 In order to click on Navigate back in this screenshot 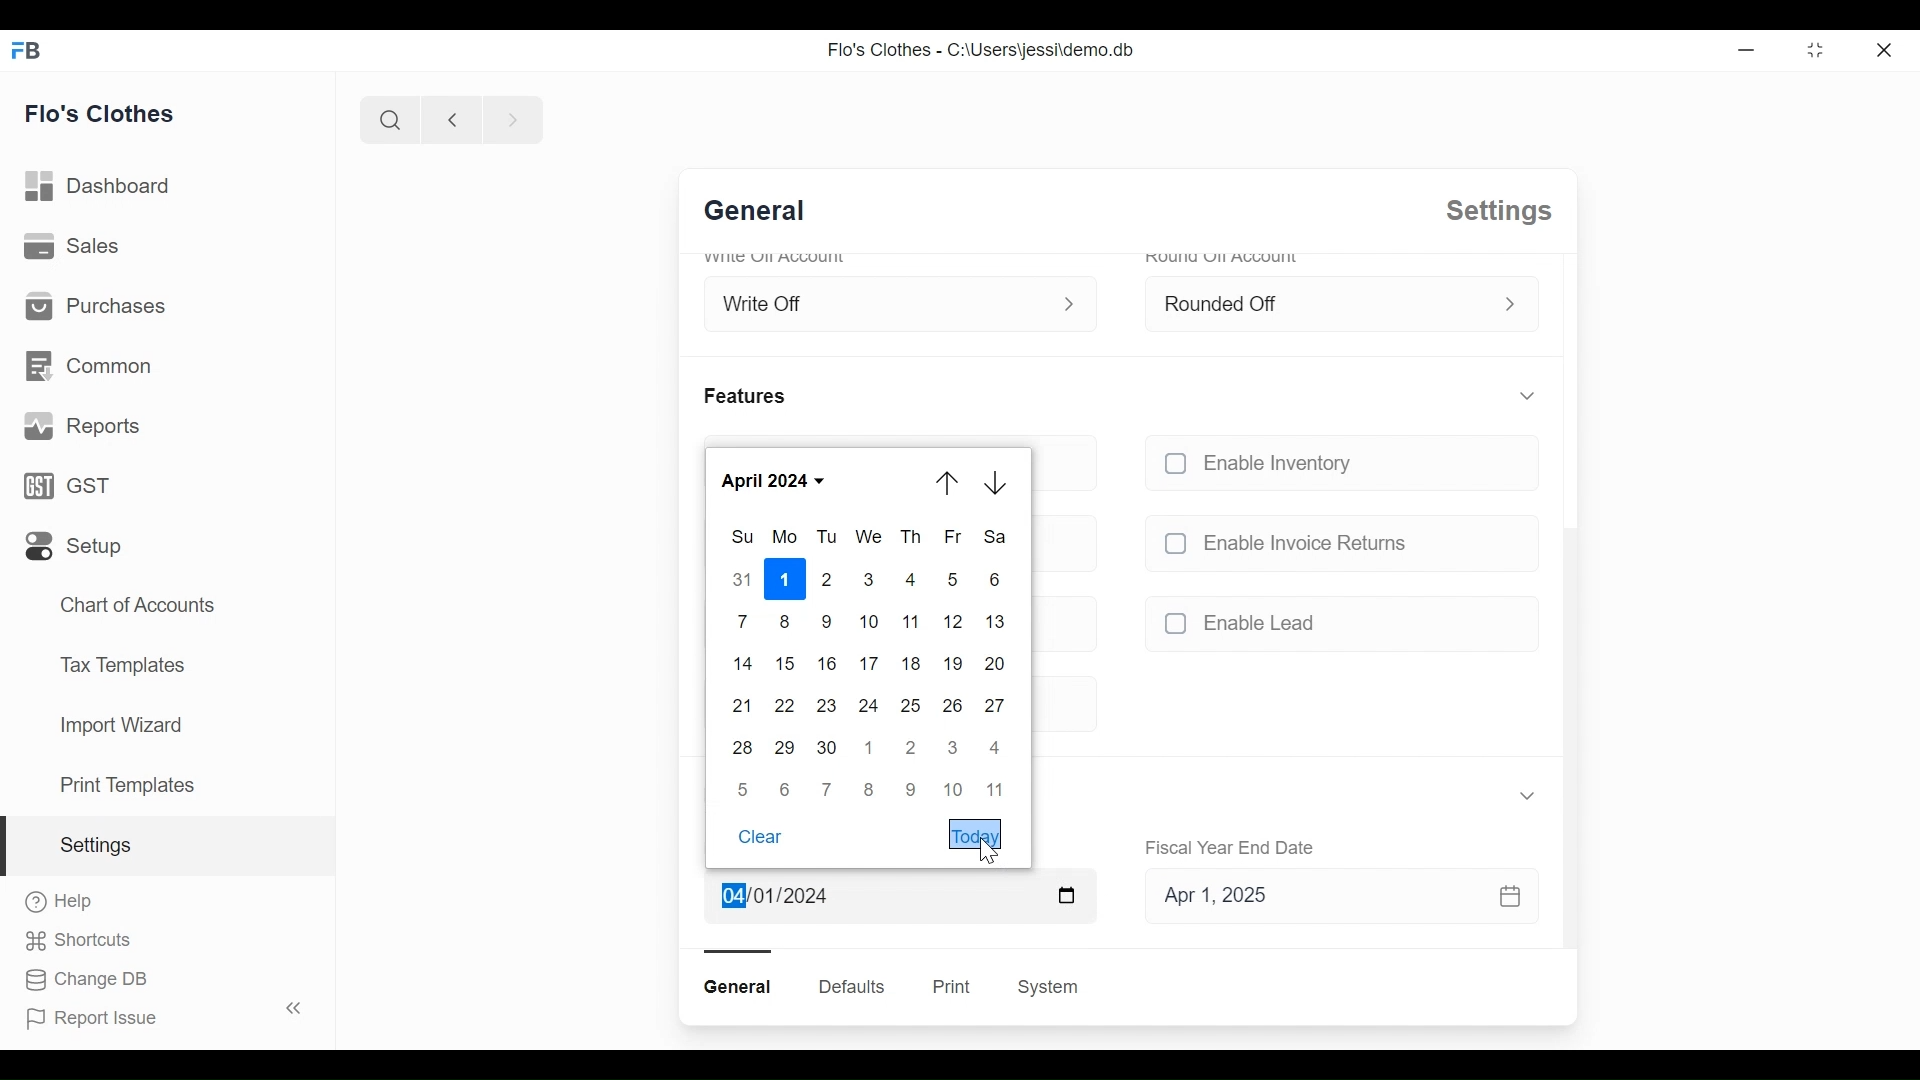, I will do `click(448, 119)`.